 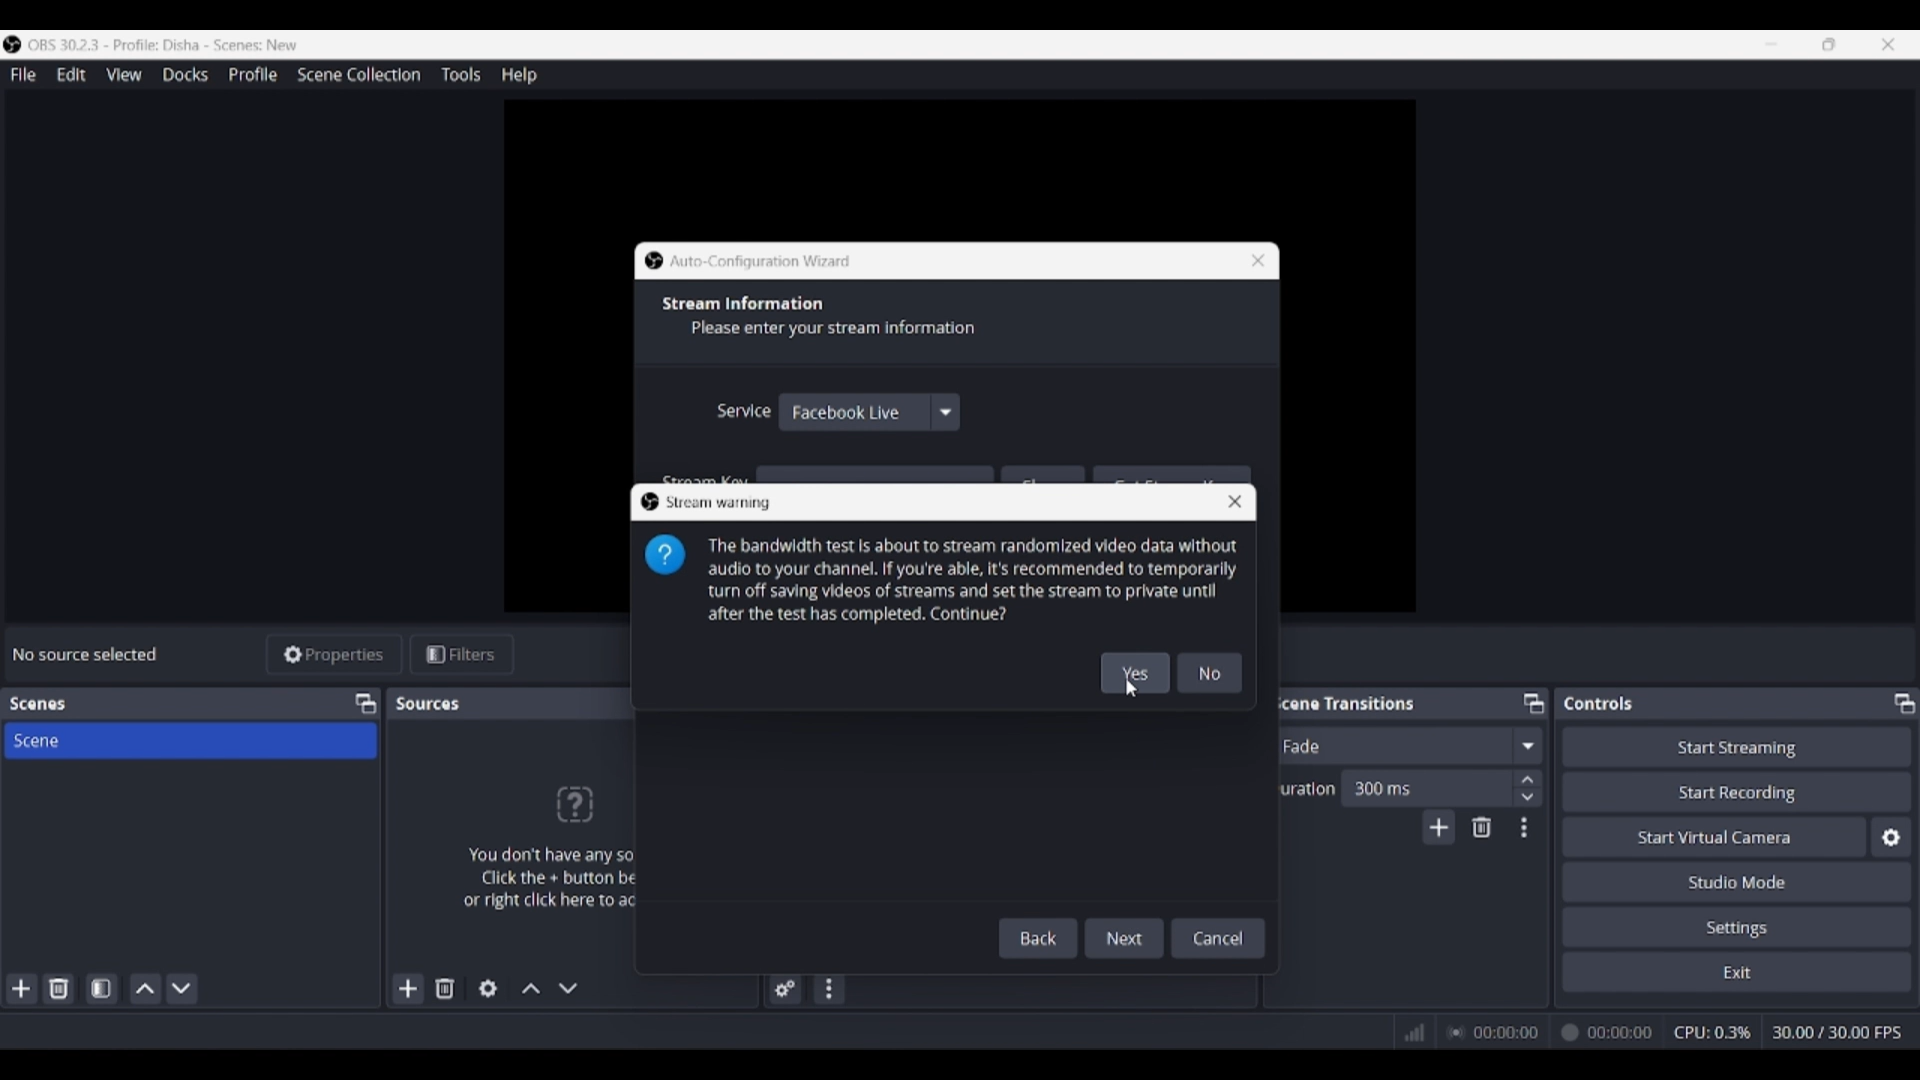 What do you see at coordinates (568, 988) in the screenshot?
I see `Move source down` at bounding box center [568, 988].